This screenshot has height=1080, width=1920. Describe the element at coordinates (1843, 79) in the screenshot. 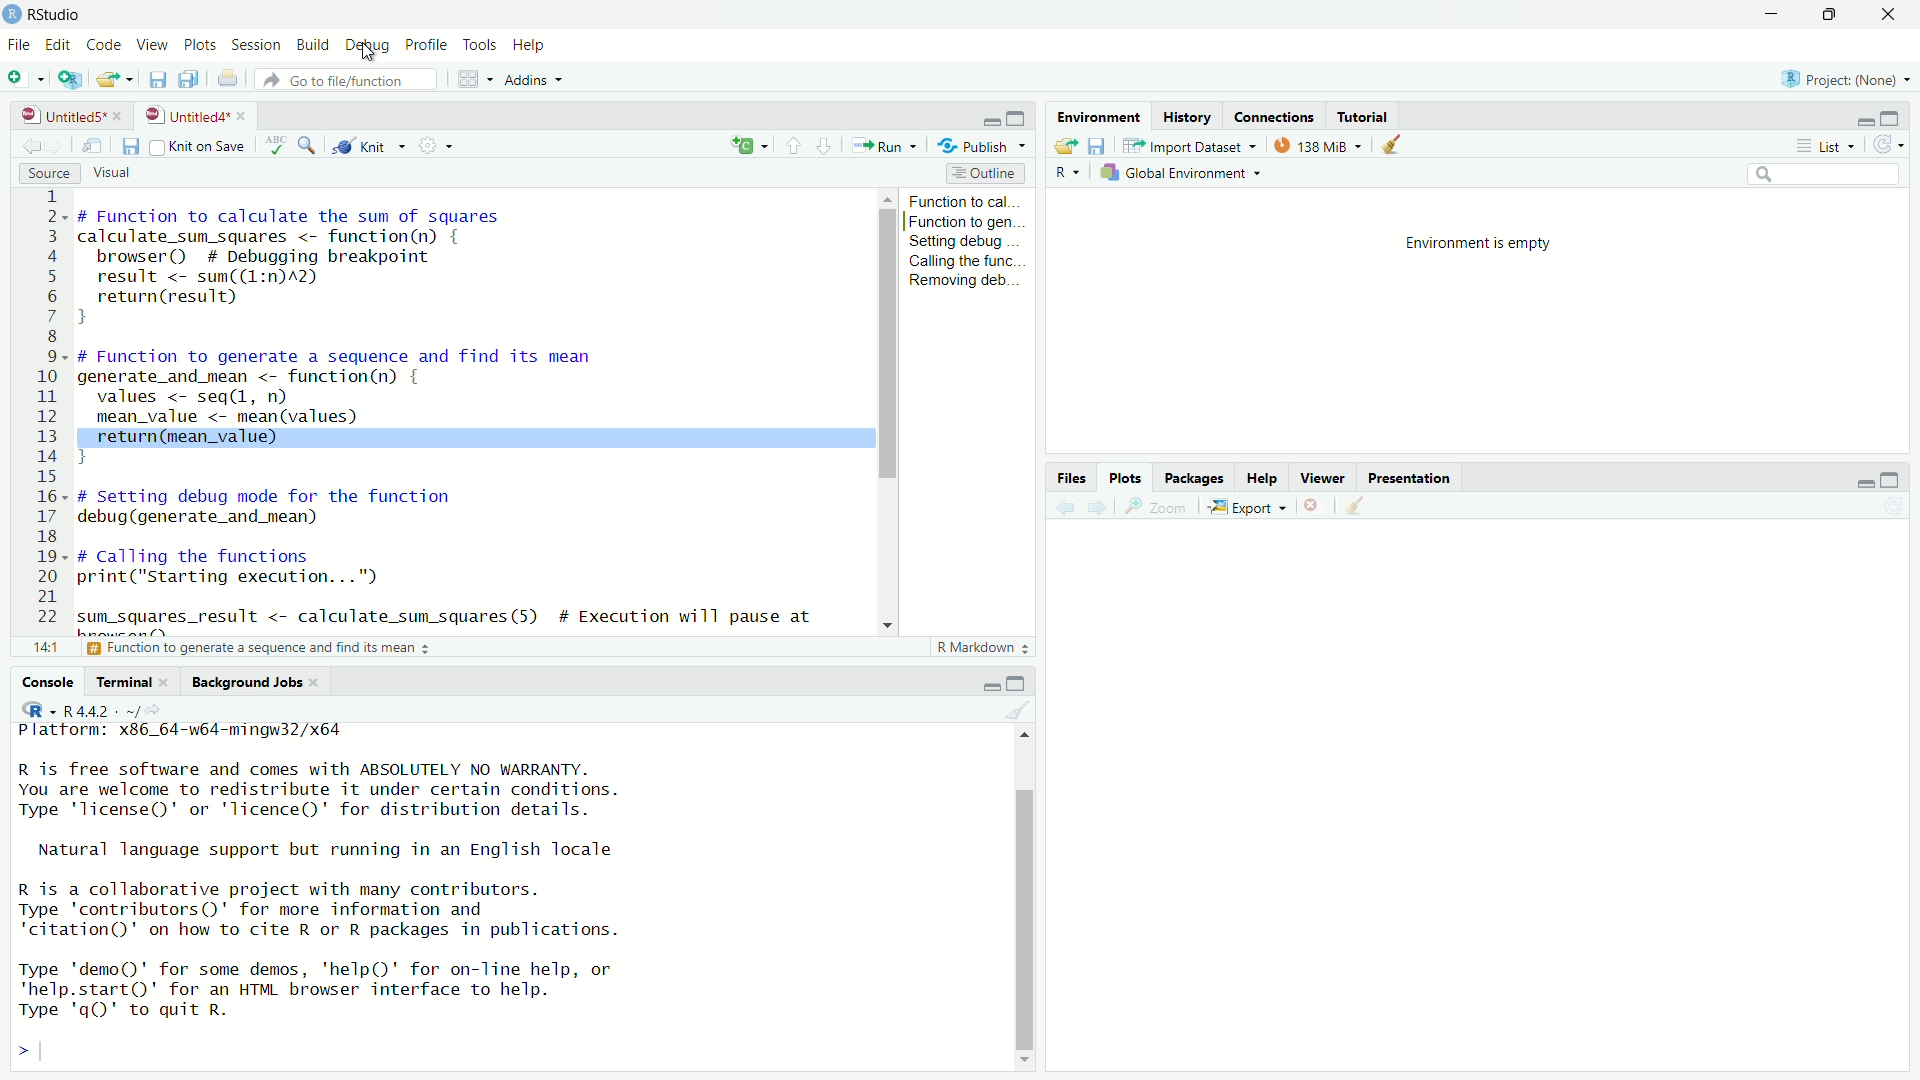

I see `Project: (None)` at that location.